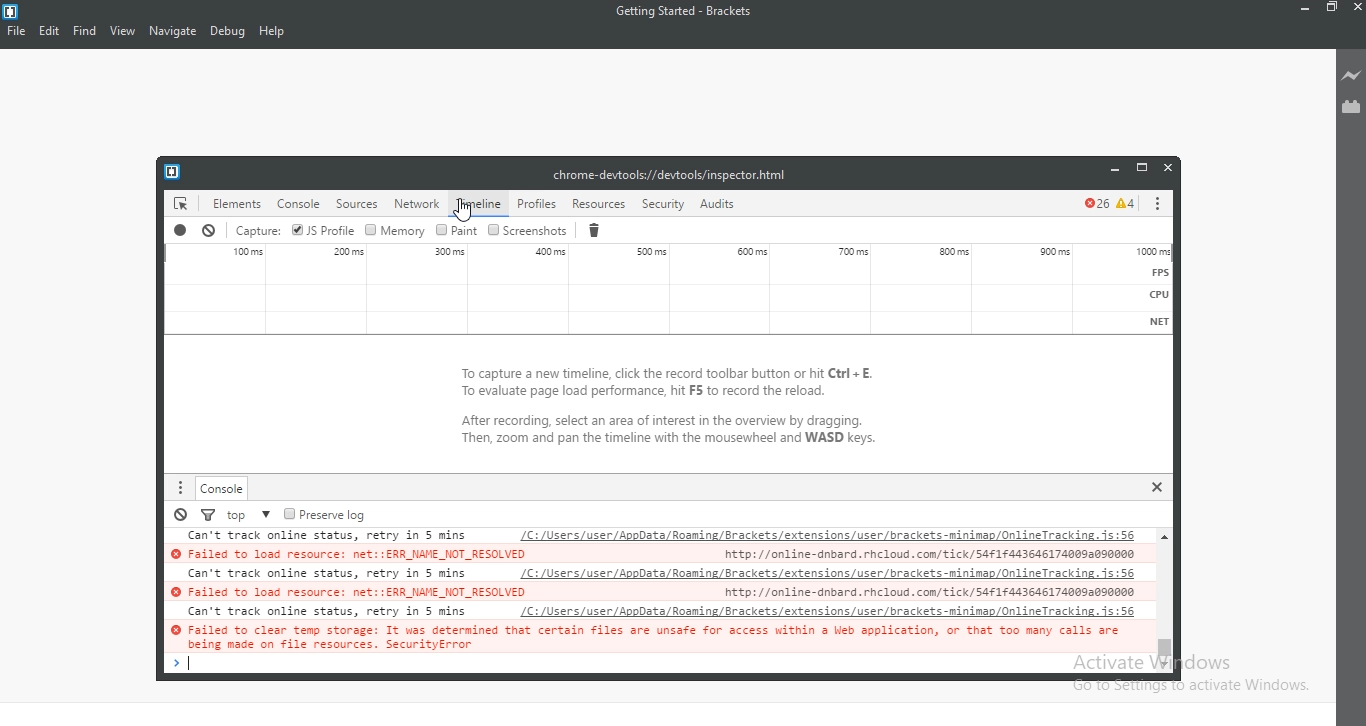 The height and width of the screenshot is (726, 1366). I want to click on Stop recording, so click(210, 230).